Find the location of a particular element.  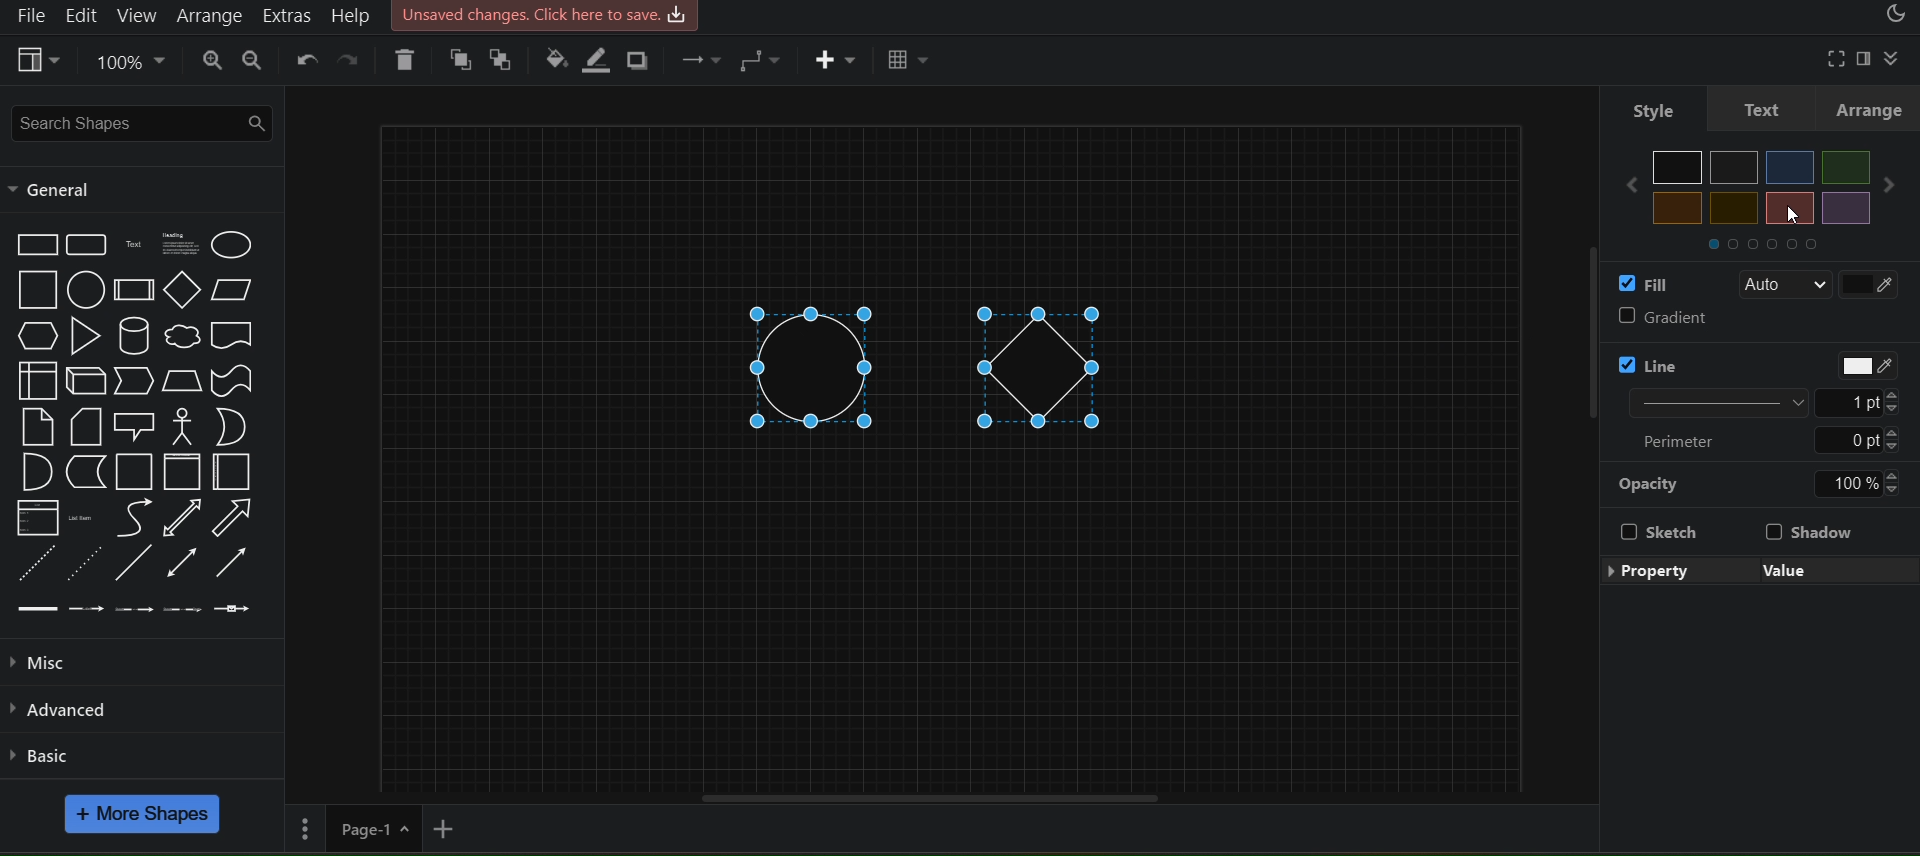

Parallelogram is located at coordinates (242, 290).